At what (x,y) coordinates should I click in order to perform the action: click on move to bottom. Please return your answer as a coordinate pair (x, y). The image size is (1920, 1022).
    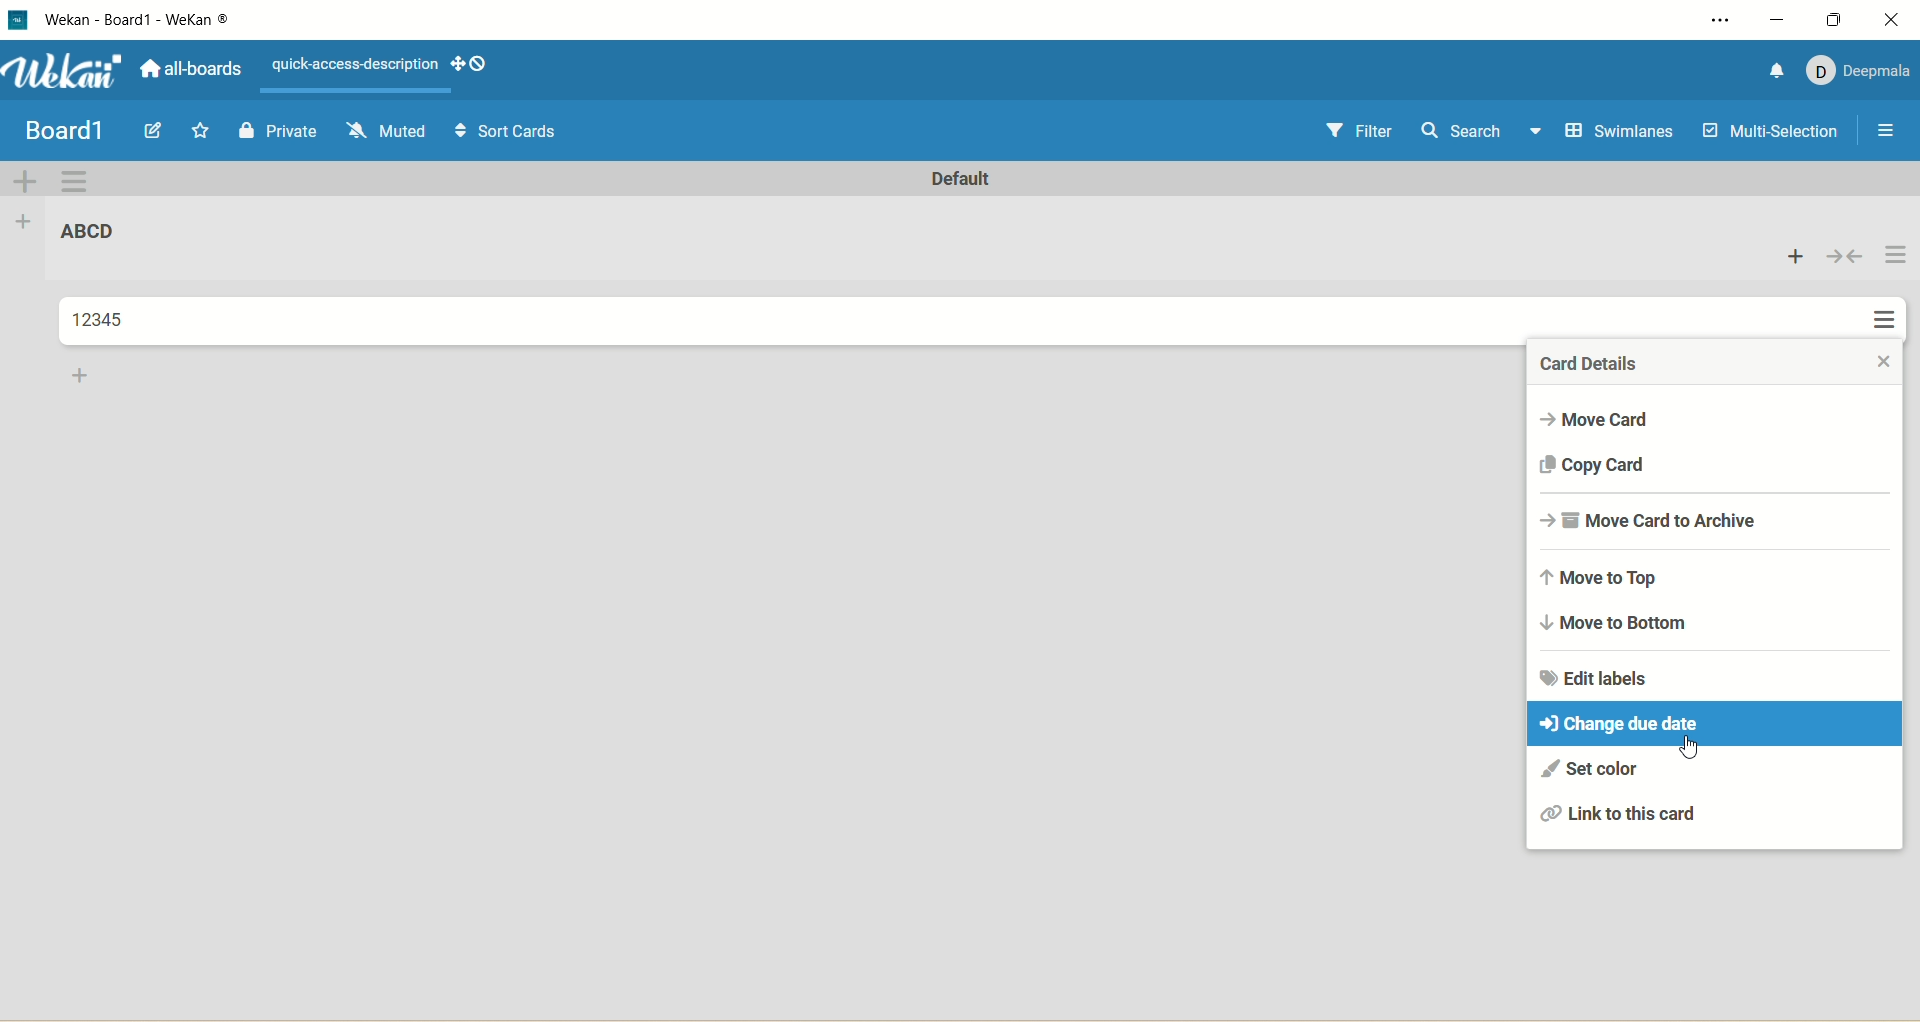
    Looking at the image, I should click on (1619, 623).